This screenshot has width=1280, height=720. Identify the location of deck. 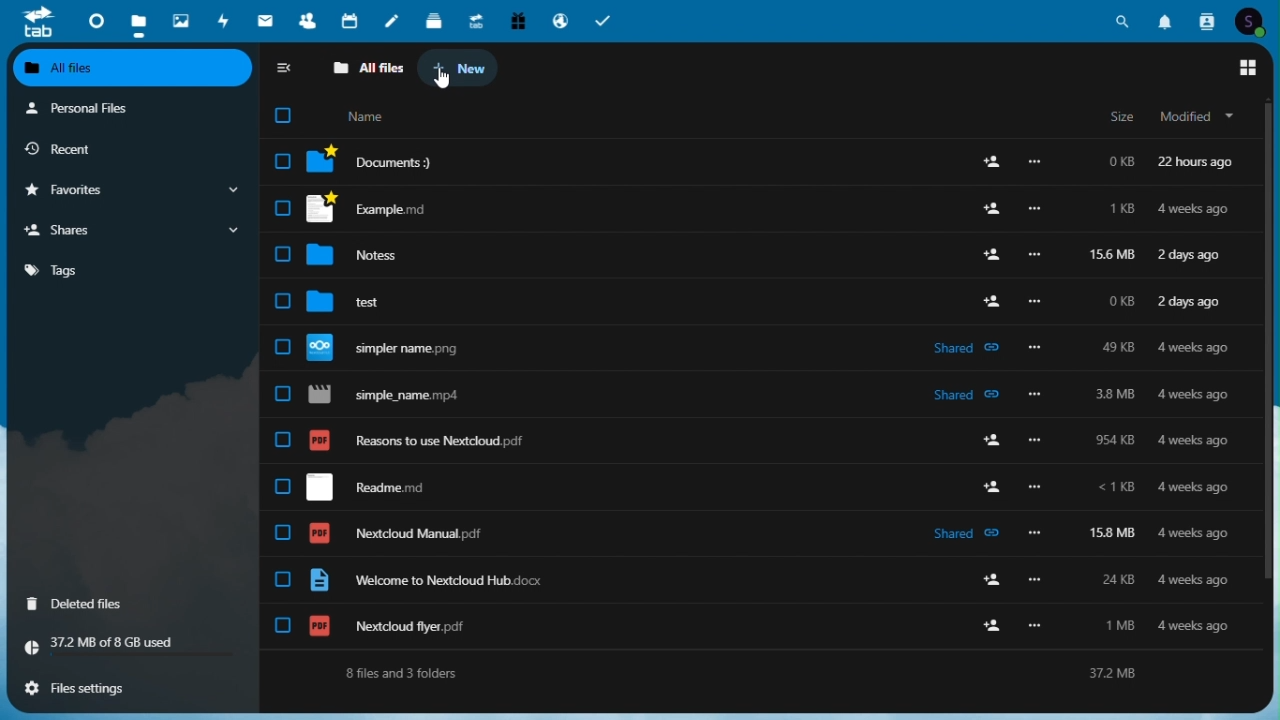
(435, 20).